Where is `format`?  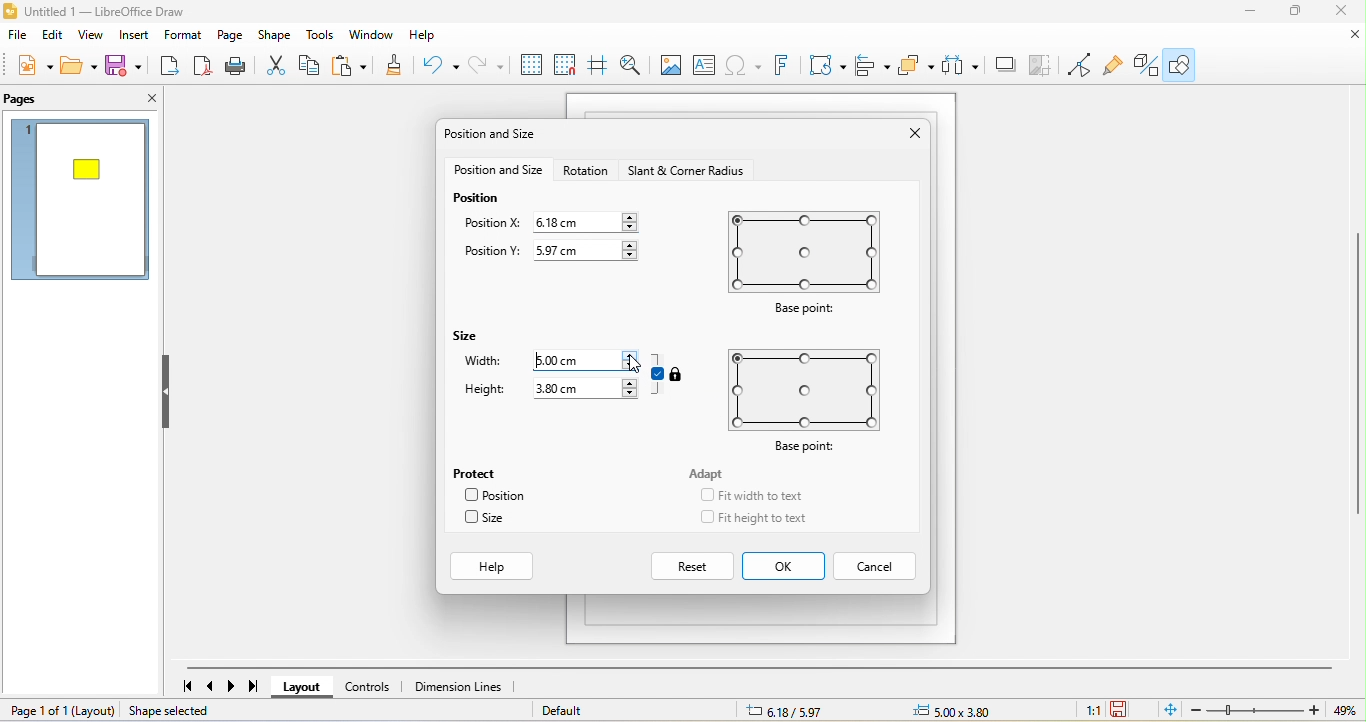
format is located at coordinates (187, 37).